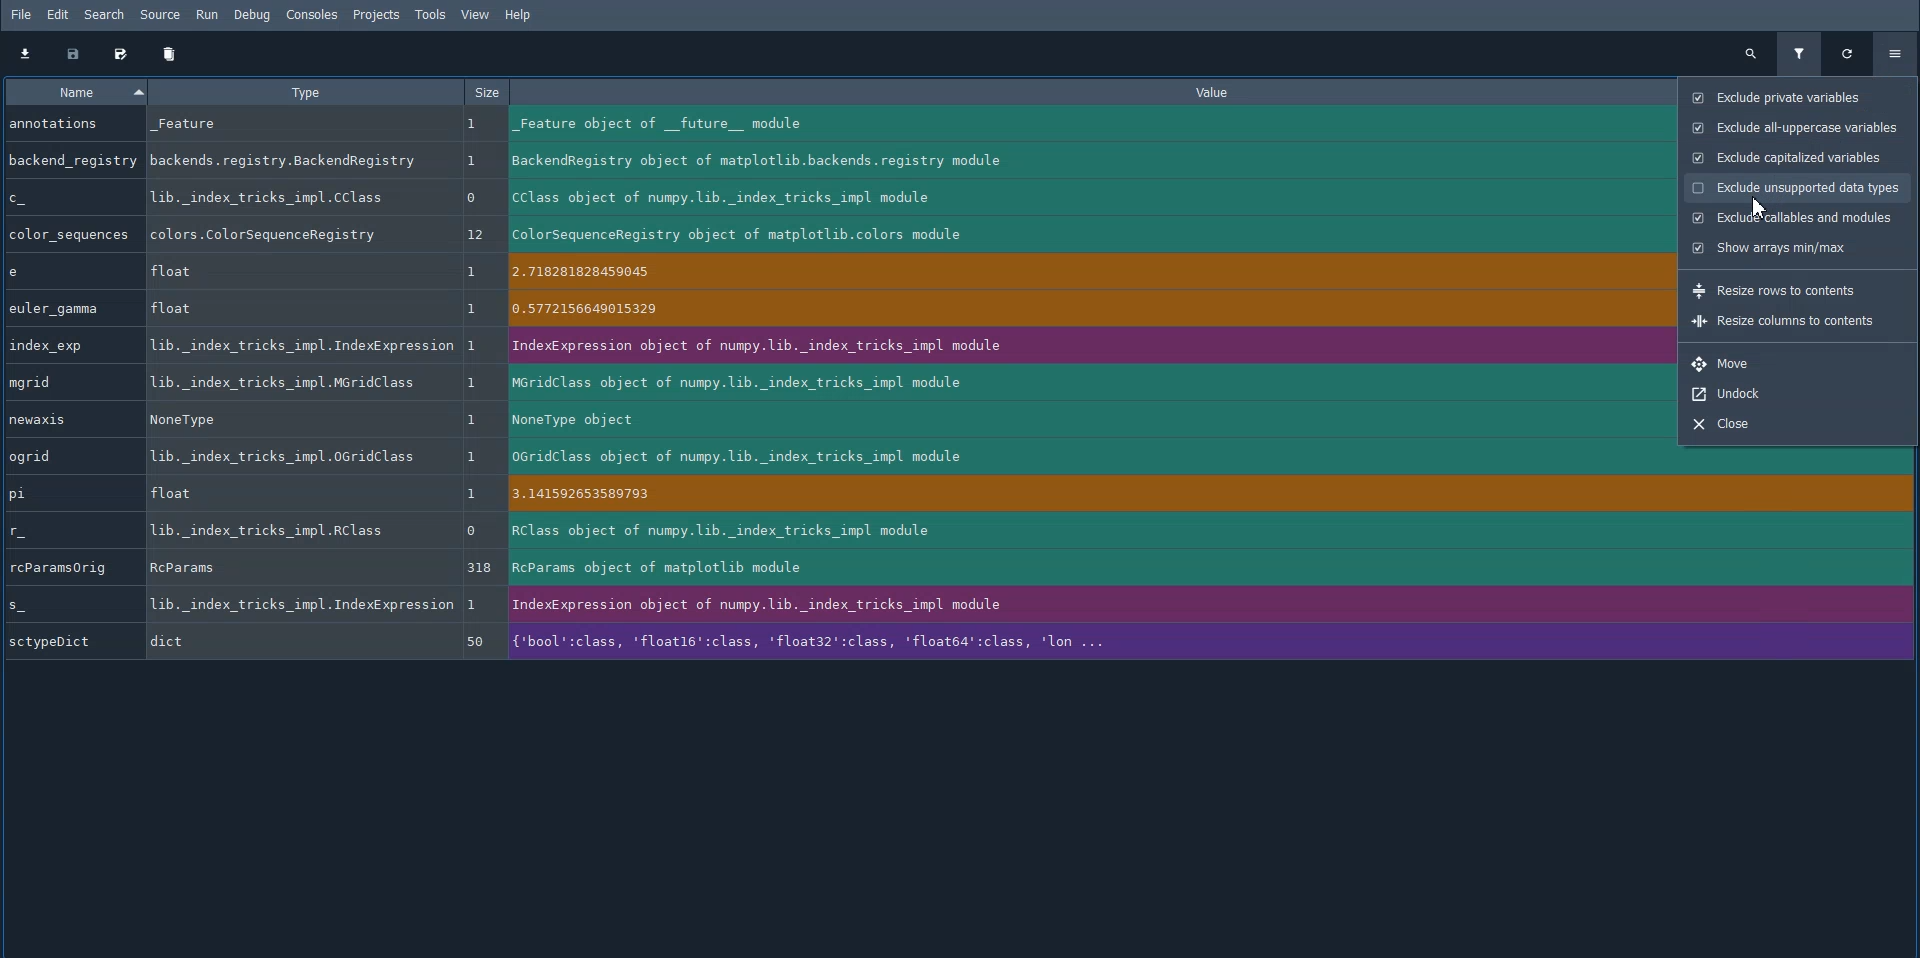 This screenshot has width=1920, height=958. Describe the element at coordinates (521, 16) in the screenshot. I see `Help` at that location.